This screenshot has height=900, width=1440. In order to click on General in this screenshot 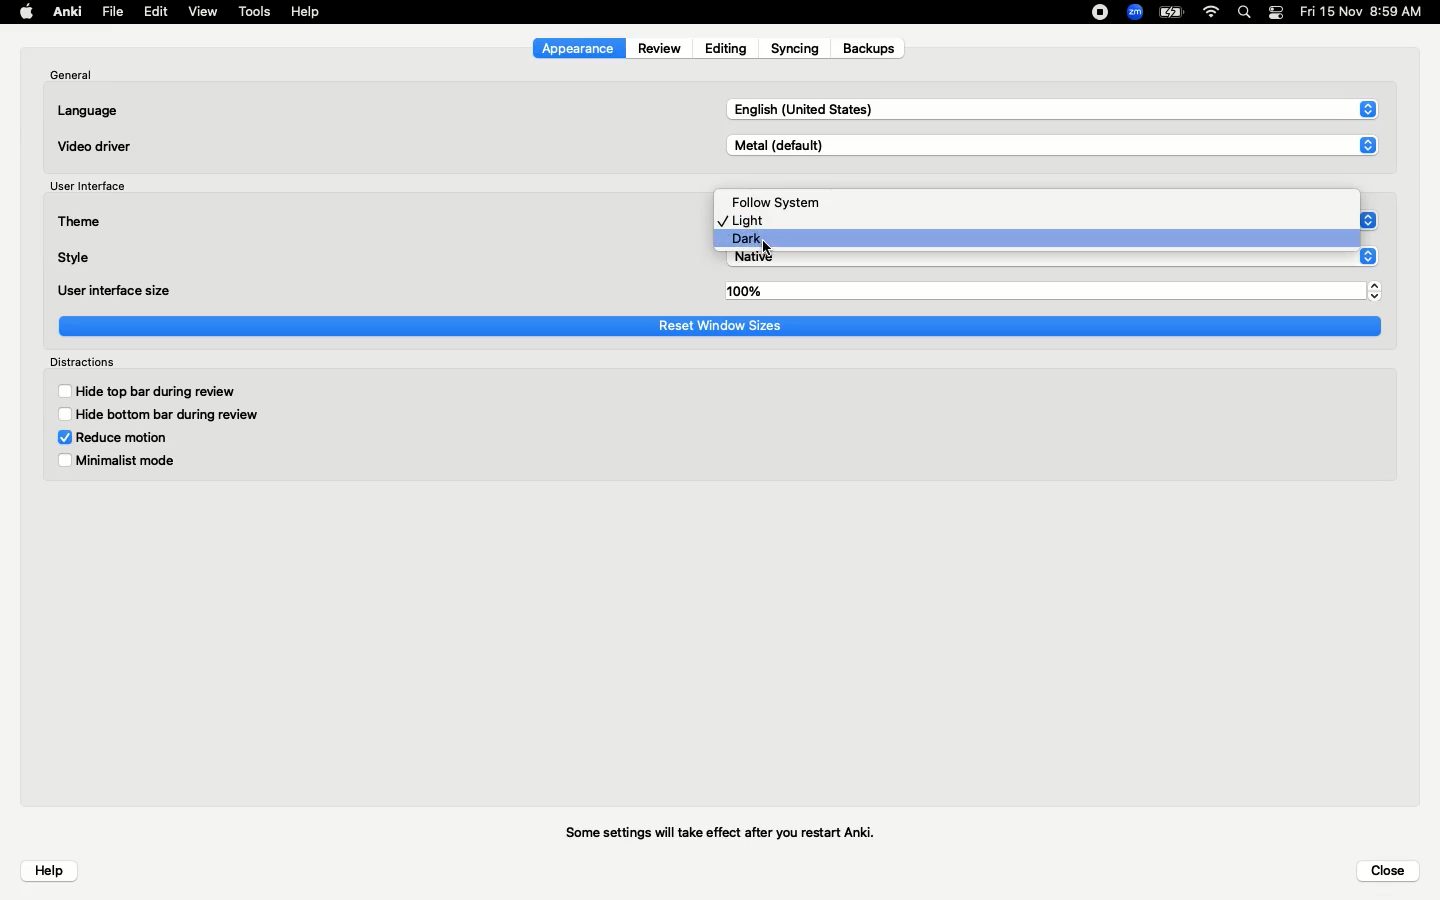, I will do `click(75, 72)`.